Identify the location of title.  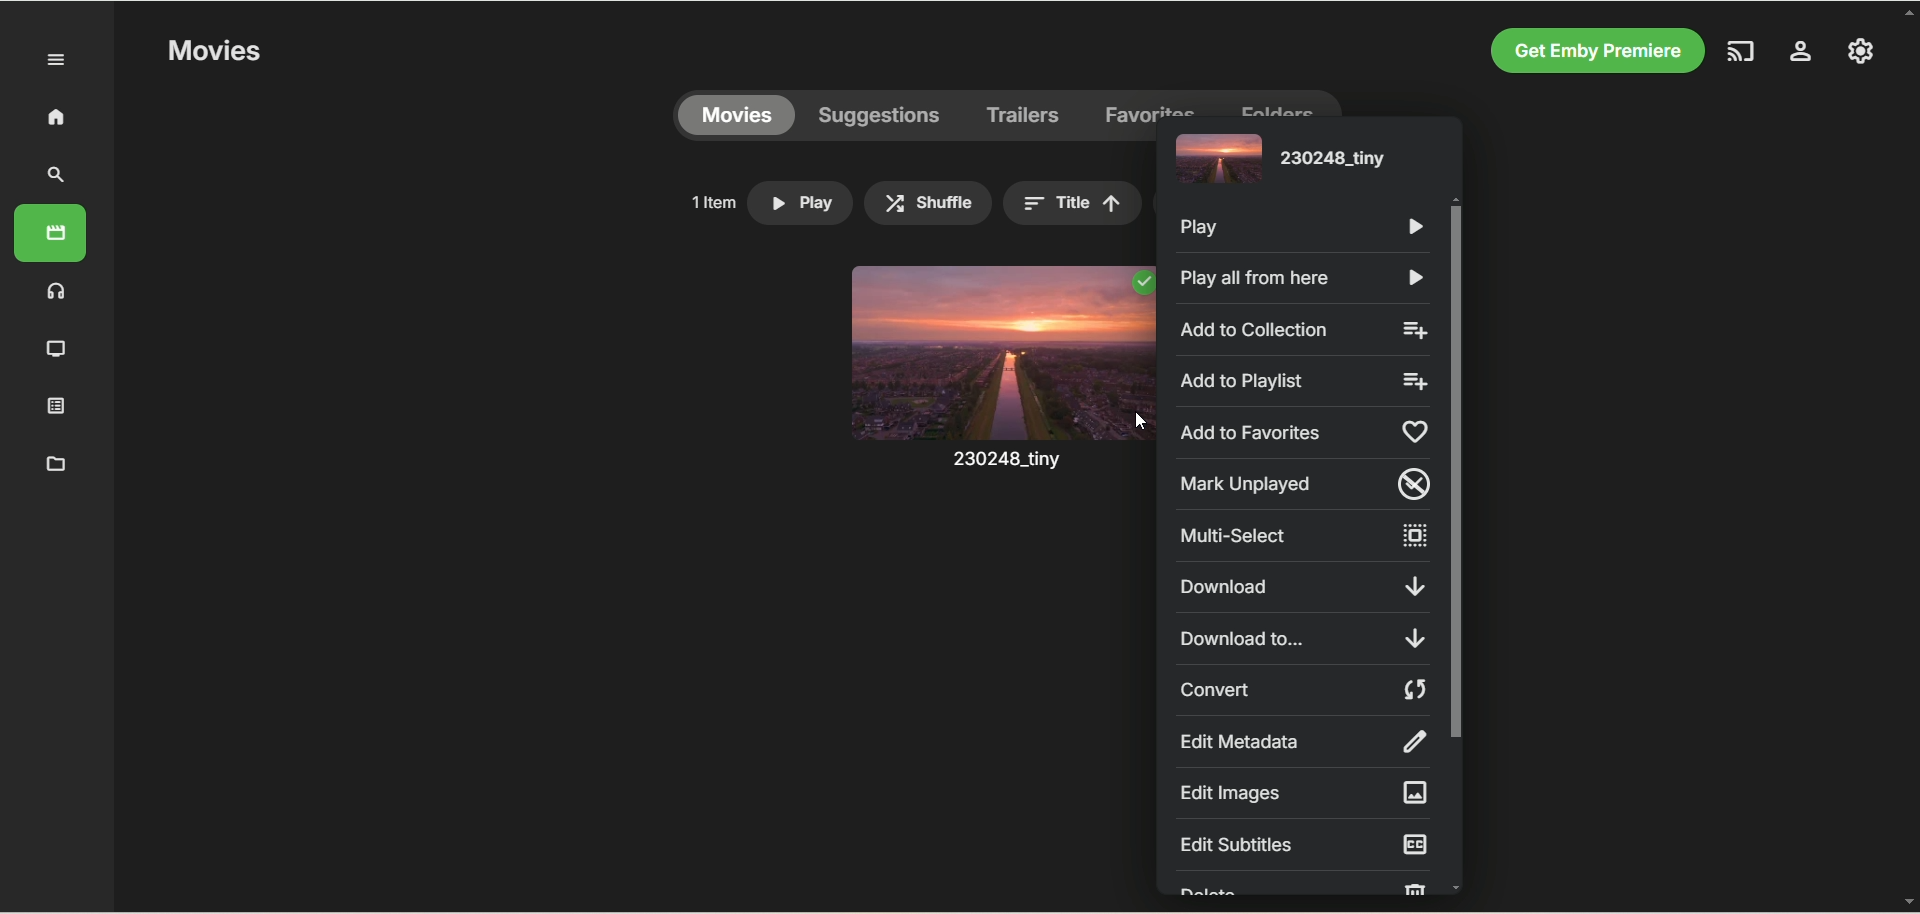
(1072, 203).